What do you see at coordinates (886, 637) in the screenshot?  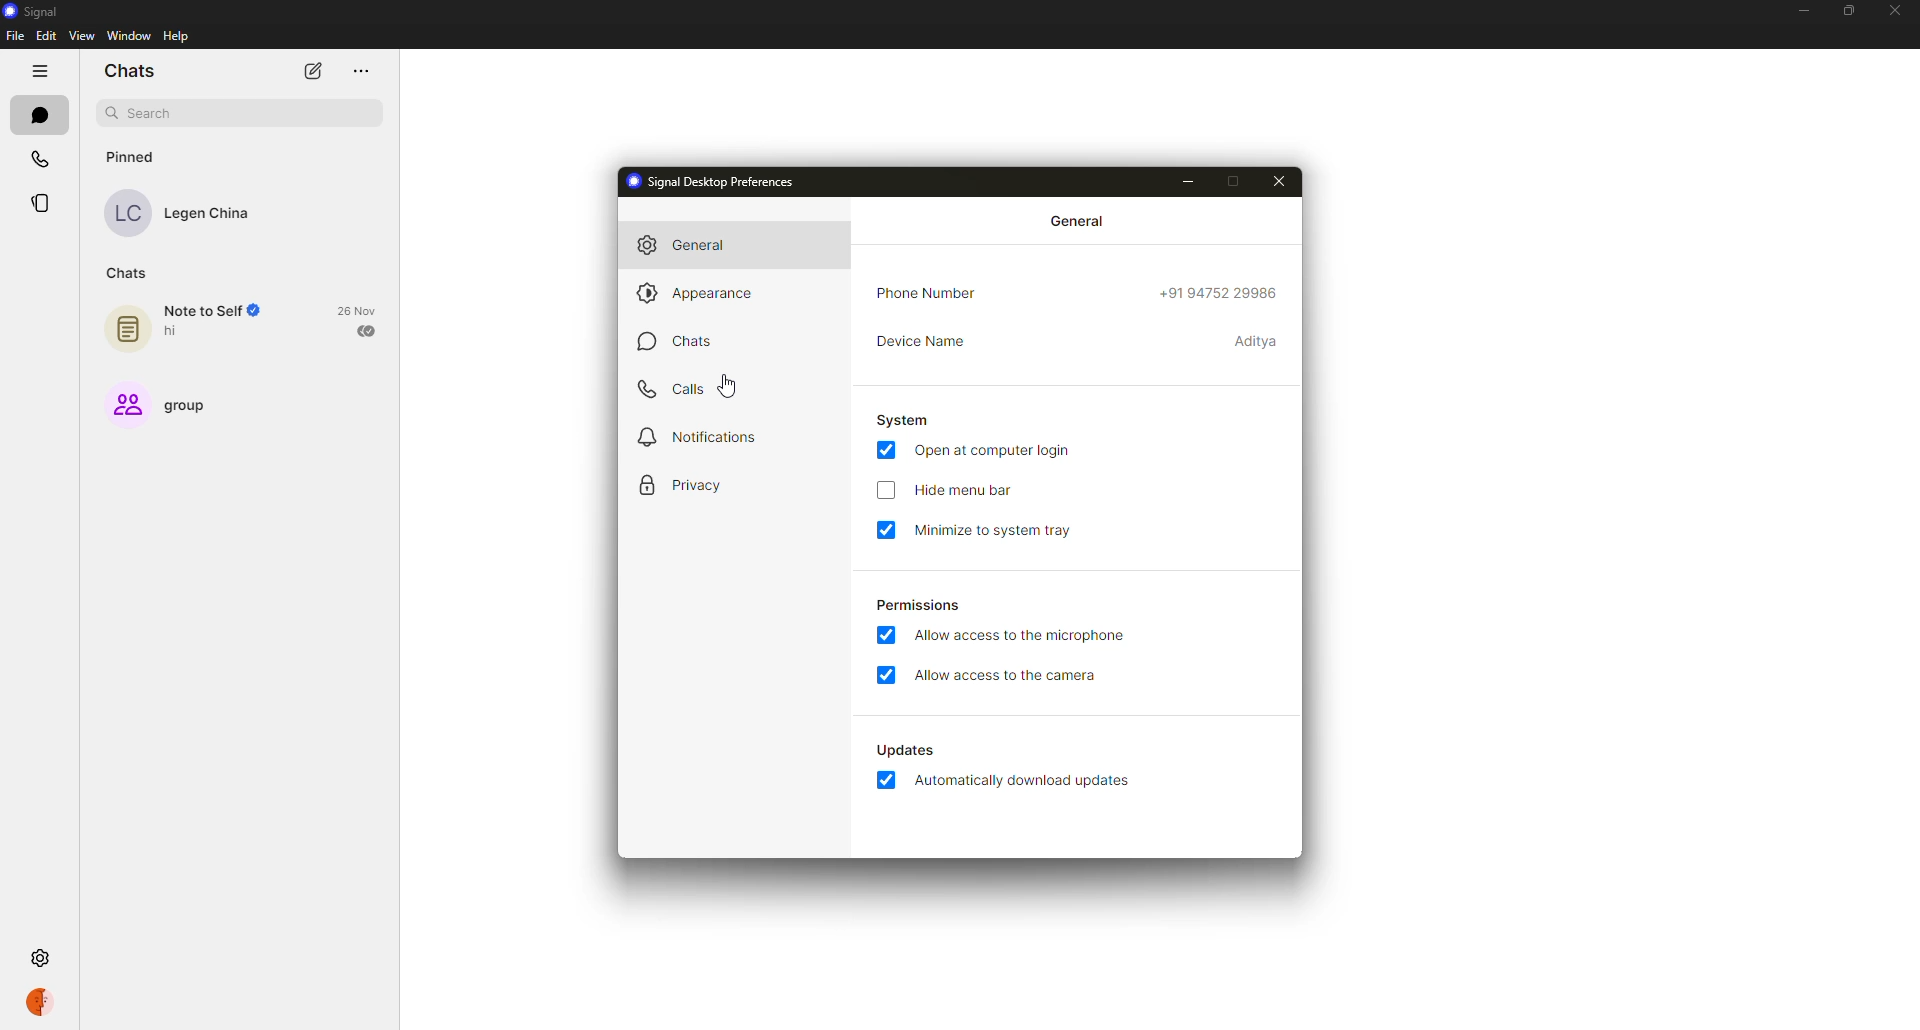 I see `enabled` at bounding box center [886, 637].